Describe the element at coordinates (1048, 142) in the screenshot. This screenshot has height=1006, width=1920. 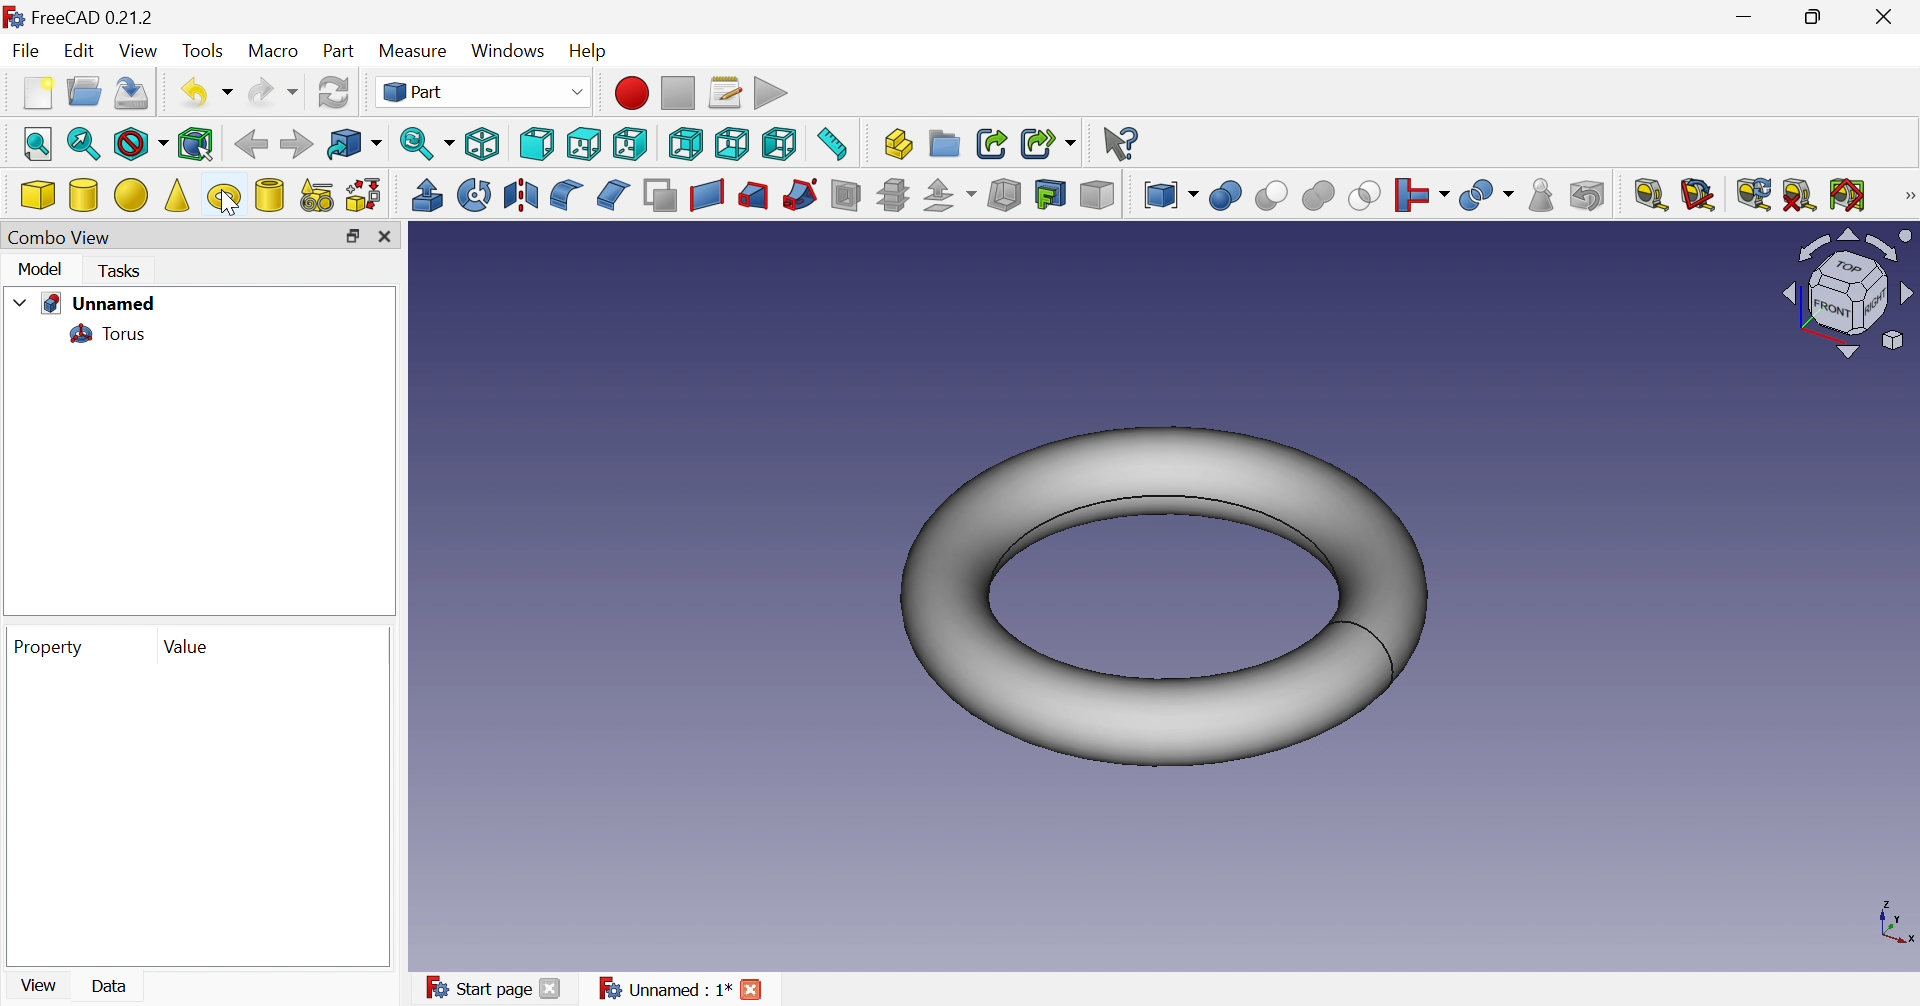
I see `Make sub-link` at that location.